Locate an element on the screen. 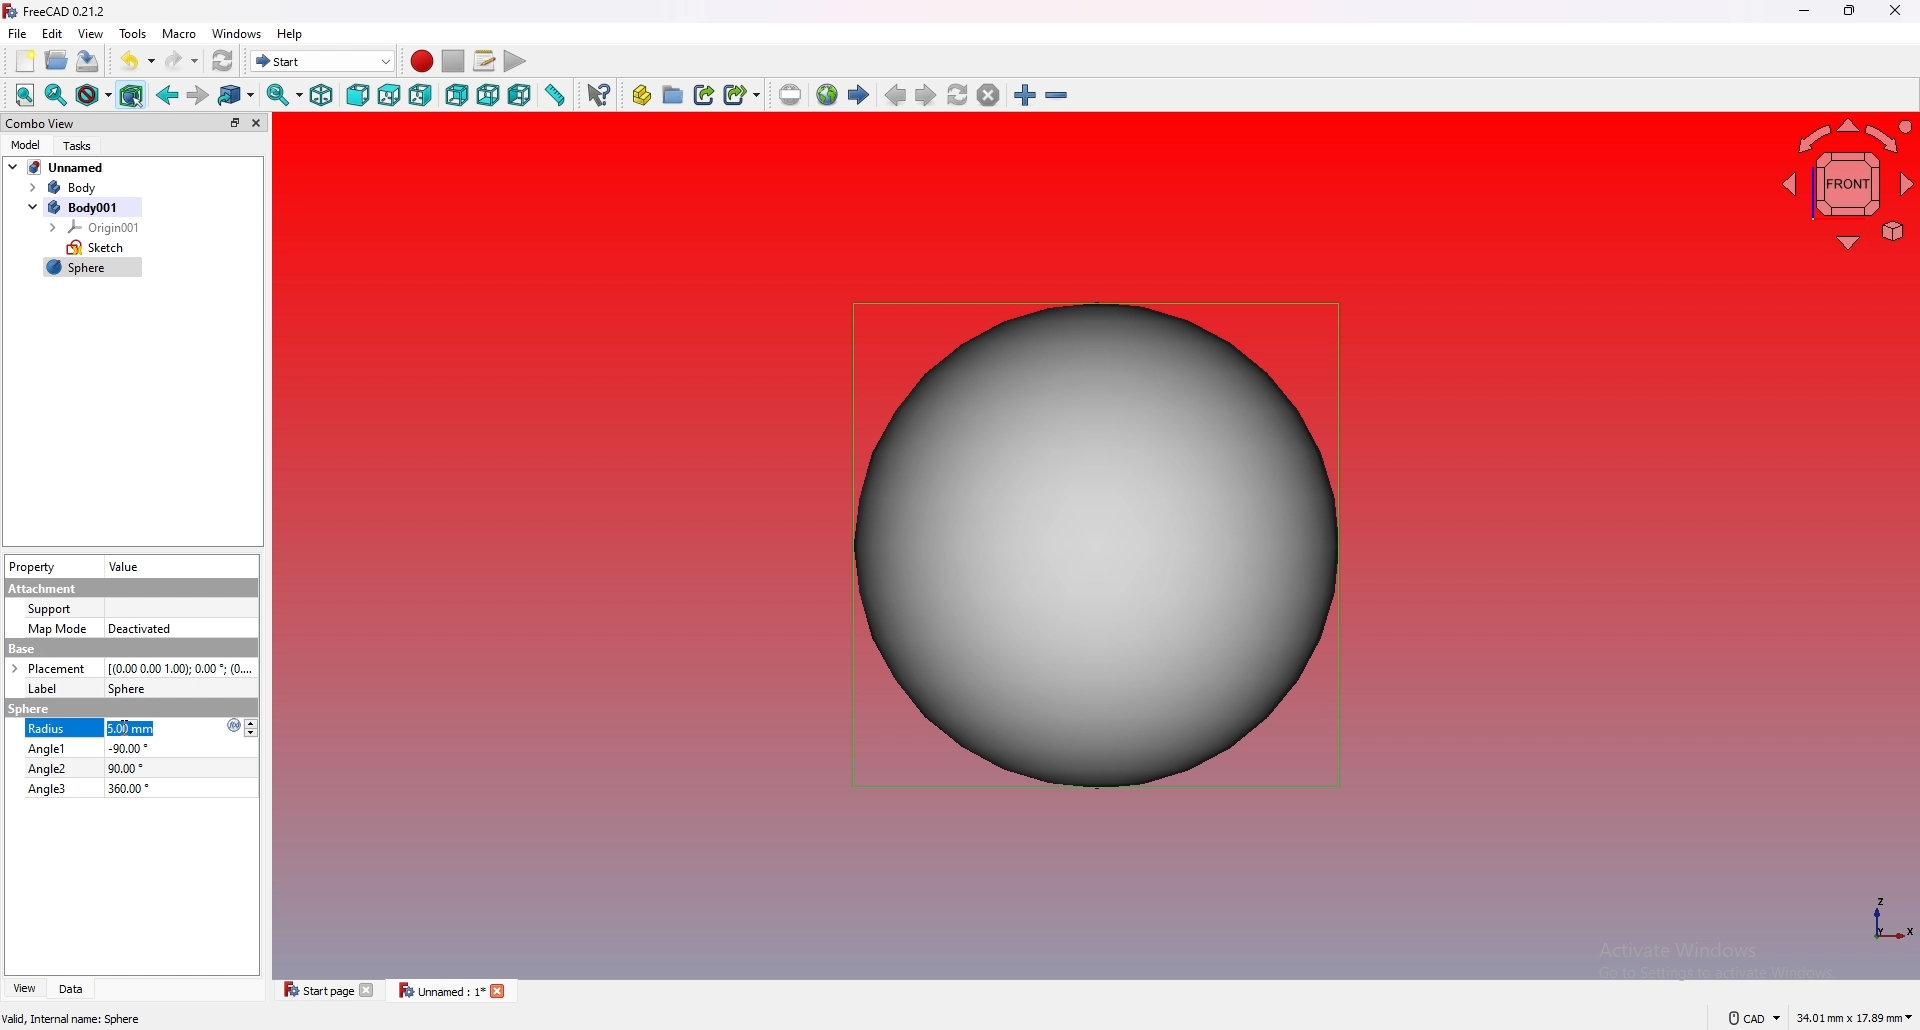 This screenshot has height=1030, width=1920. create sublink is located at coordinates (742, 94).